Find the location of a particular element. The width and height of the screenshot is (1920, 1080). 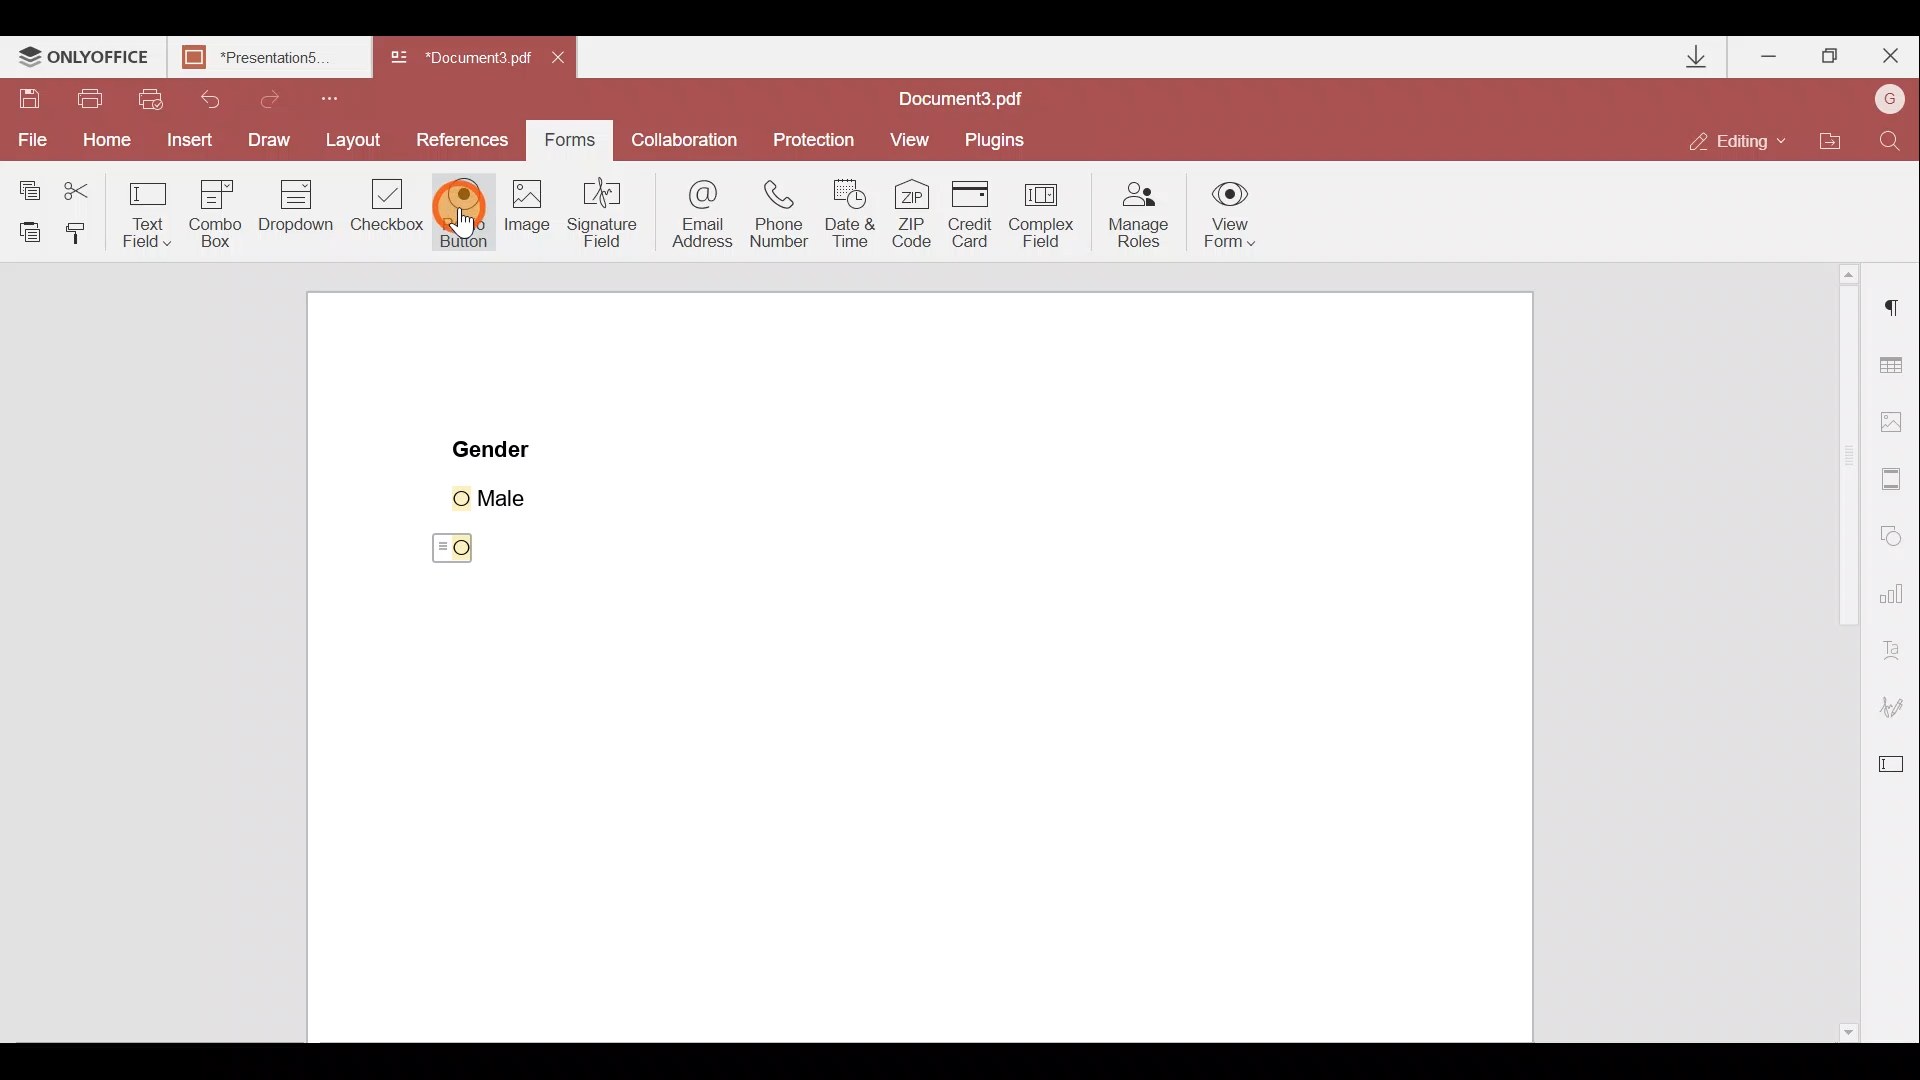

Image settings is located at coordinates (1901, 423).